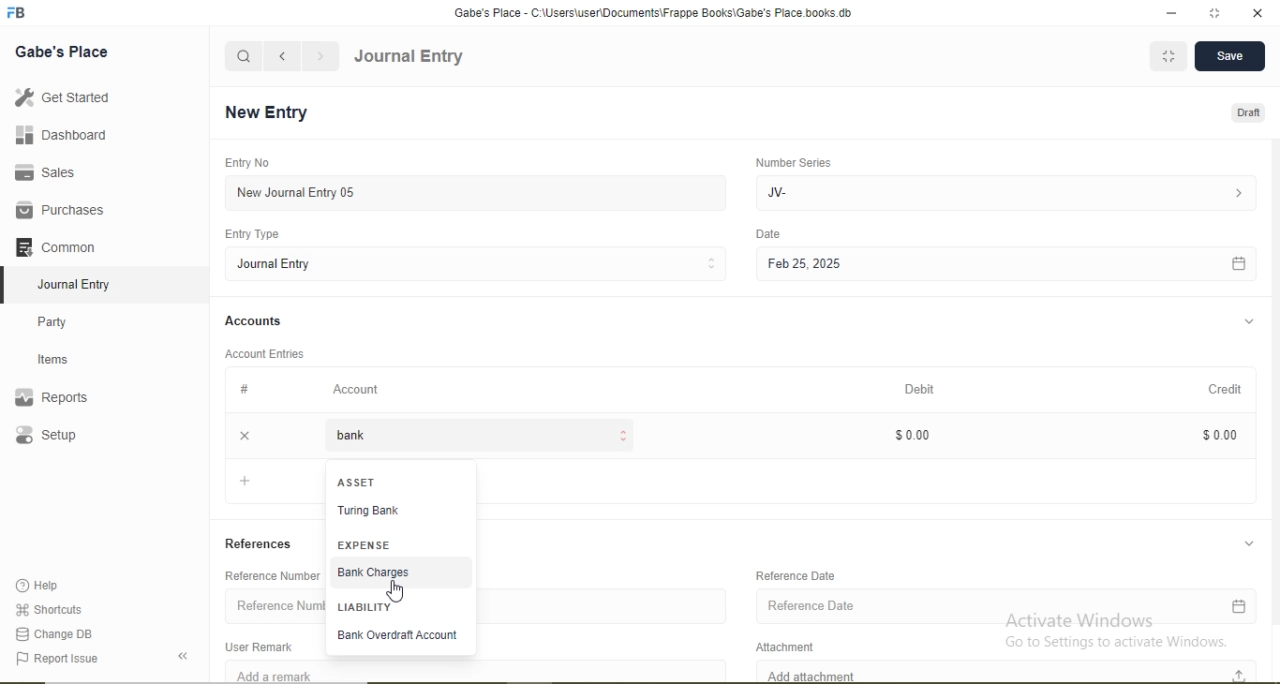 The width and height of the screenshot is (1280, 684). I want to click on Gabe's Place, so click(64, 51).